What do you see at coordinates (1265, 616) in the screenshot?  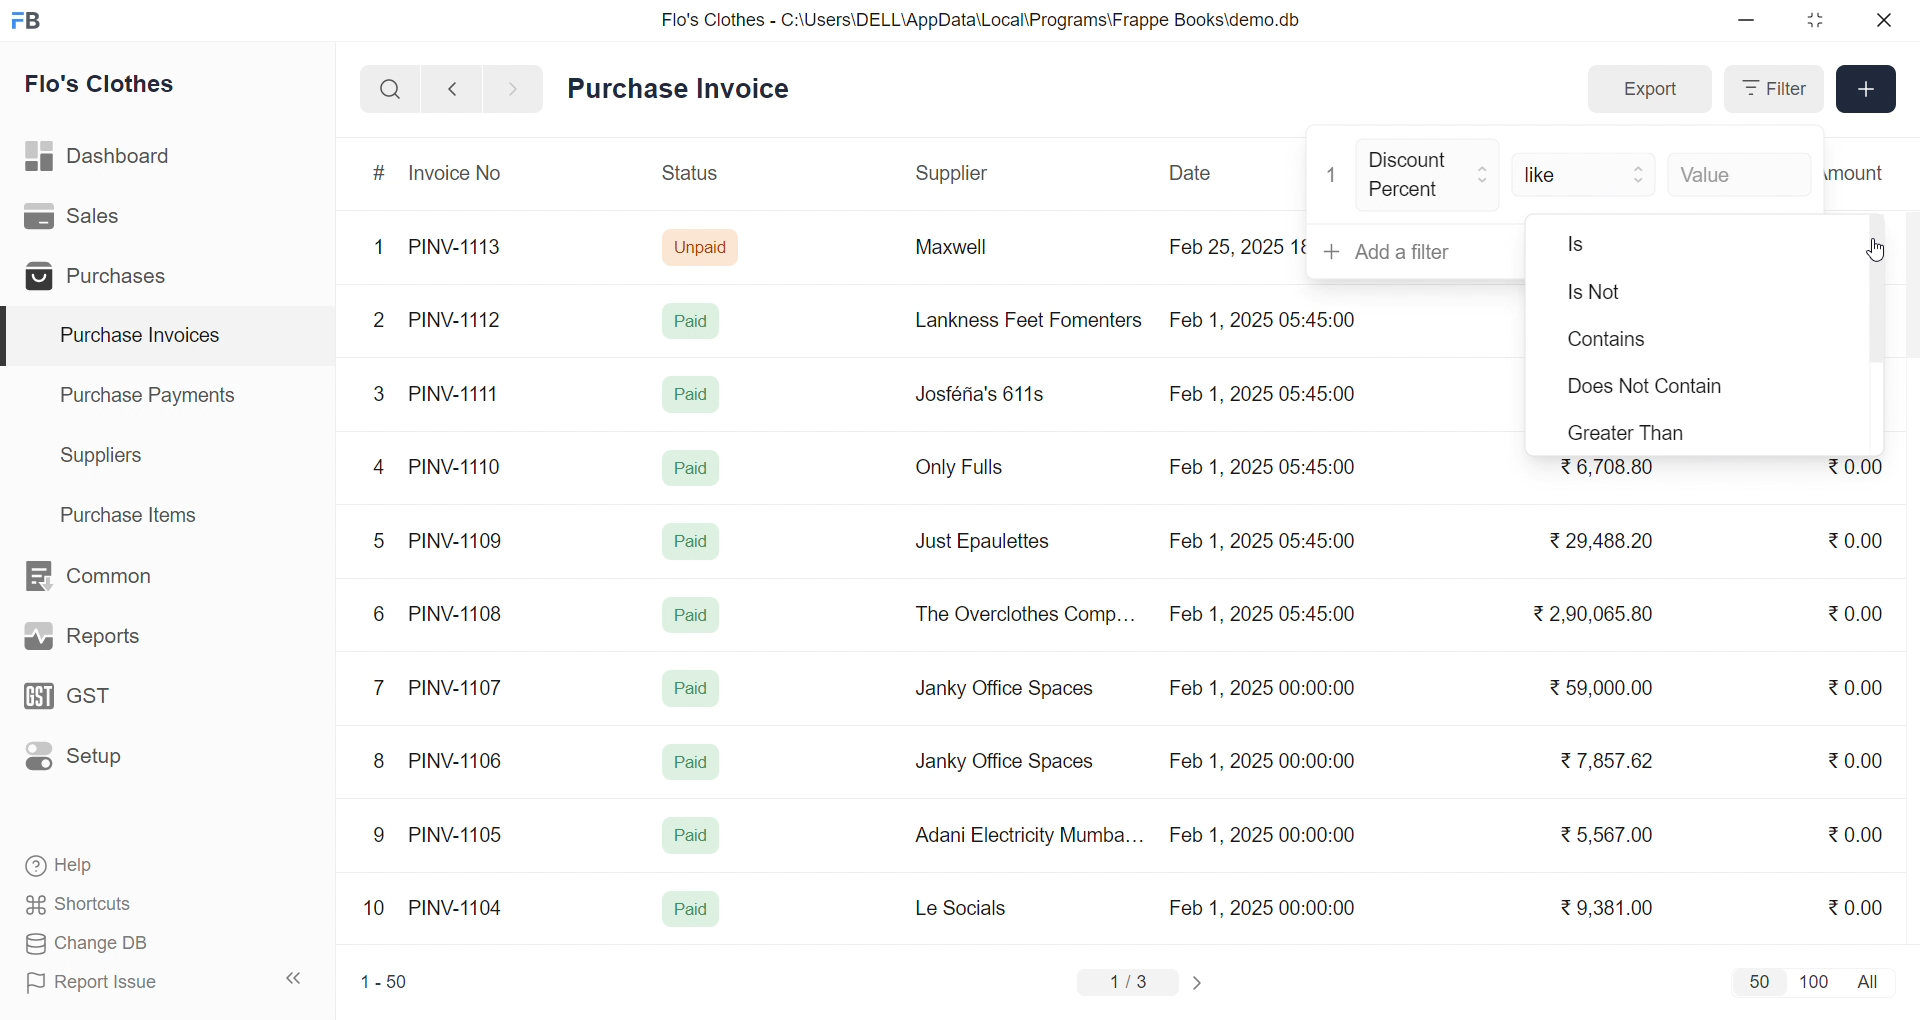 I see `Feb 1, 2025 05:45:00` at bounding box center [1265, 616].